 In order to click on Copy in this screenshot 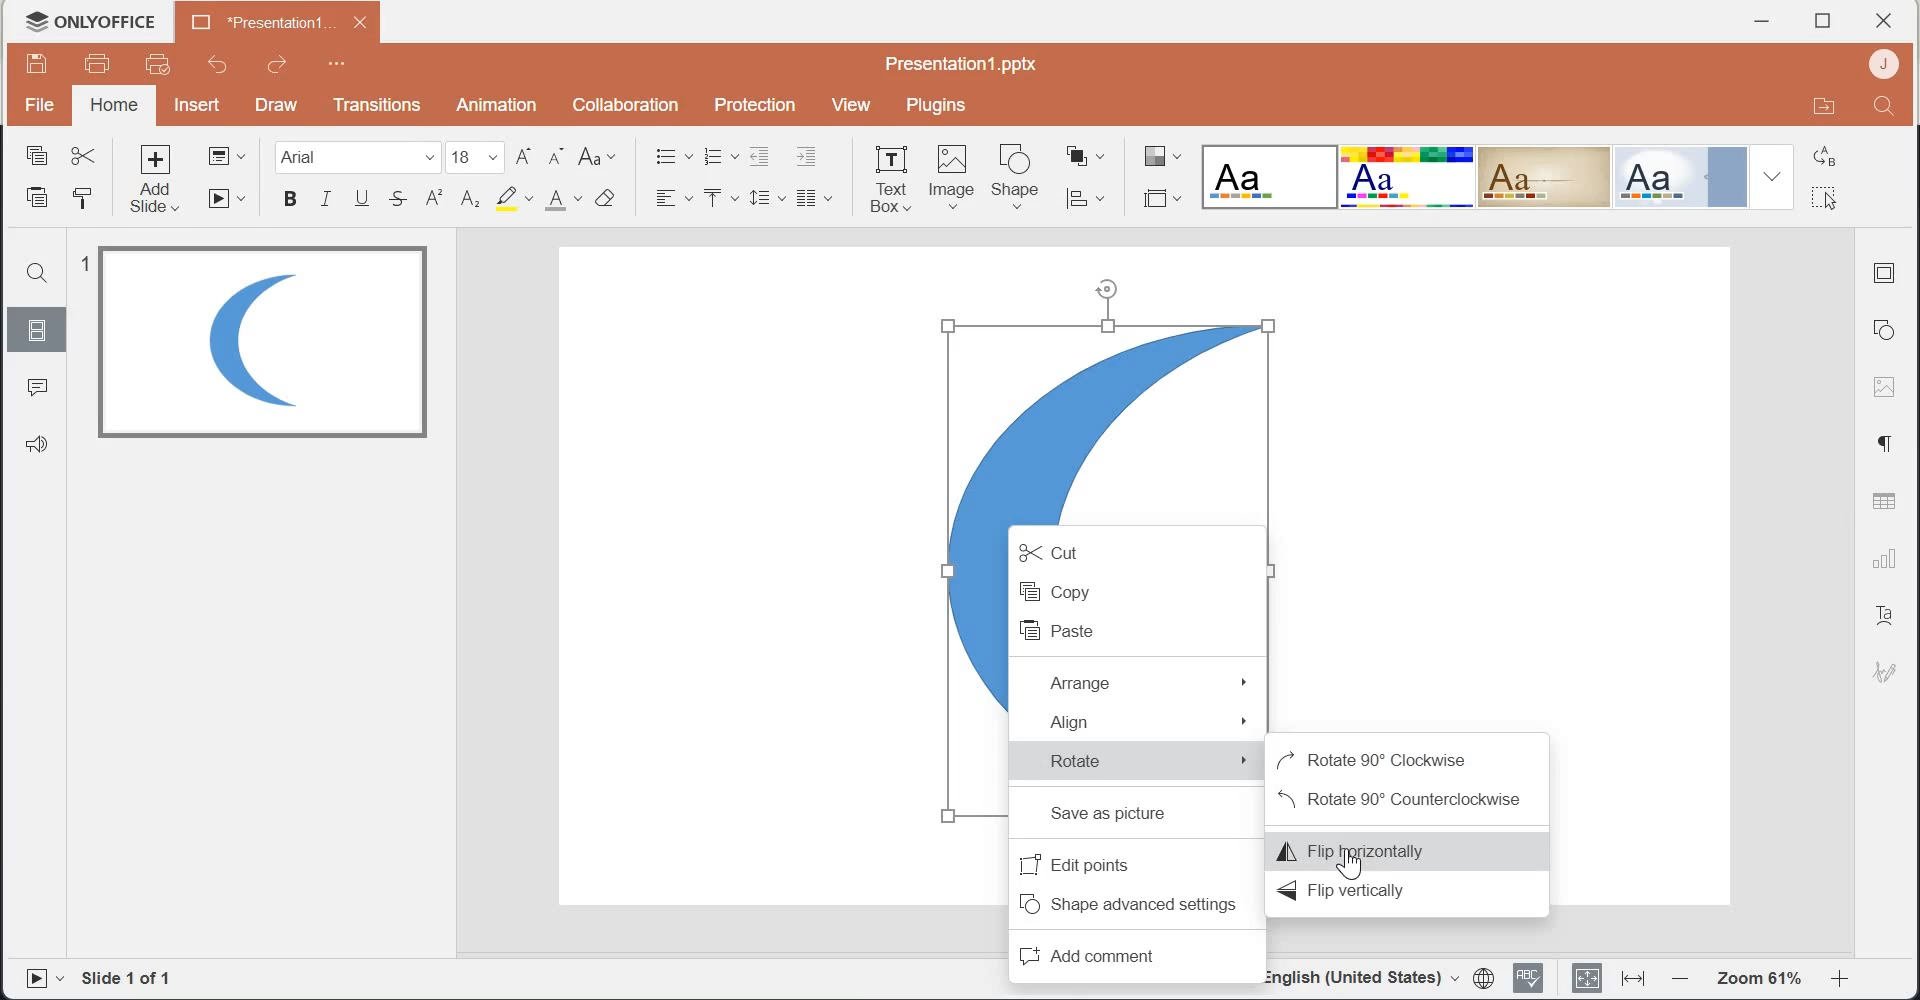, I will do `click(37, 155)`.